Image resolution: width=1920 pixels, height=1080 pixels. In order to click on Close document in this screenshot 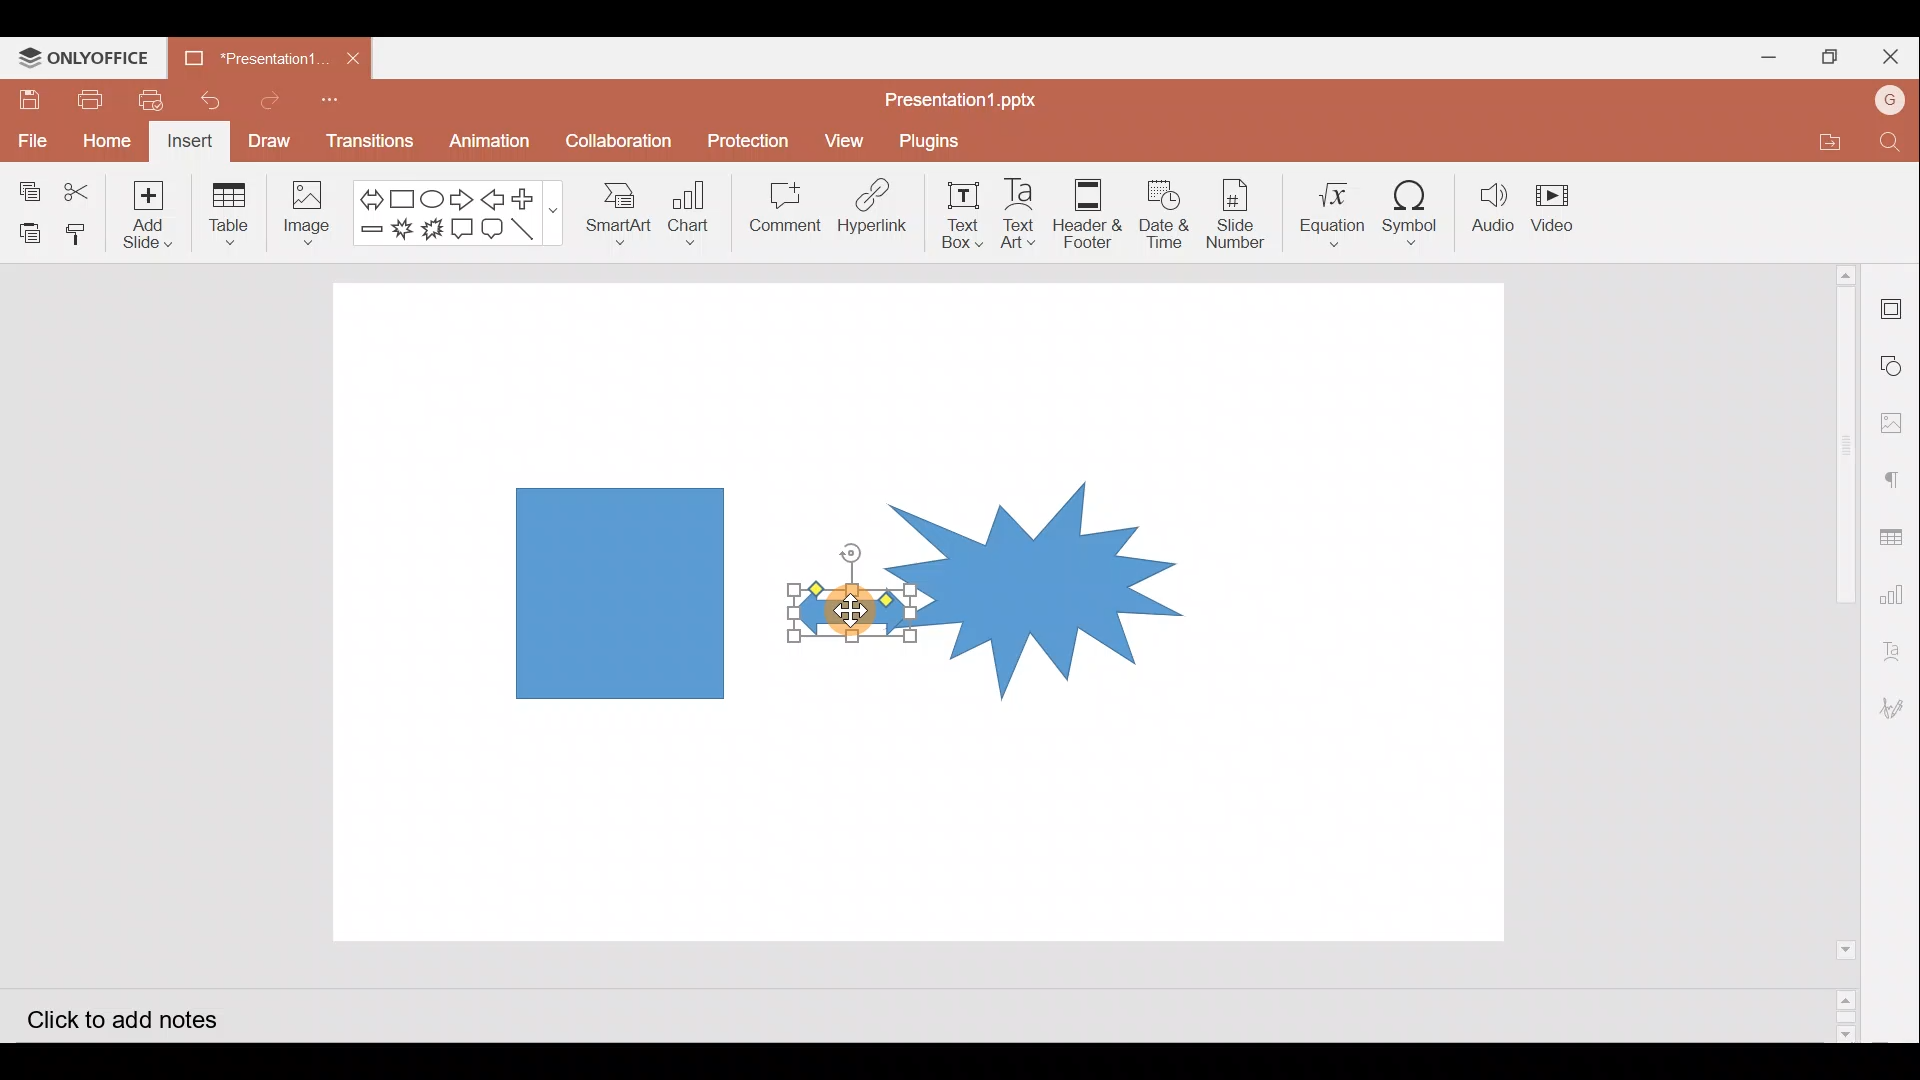, I will do `click(356, 56)`.